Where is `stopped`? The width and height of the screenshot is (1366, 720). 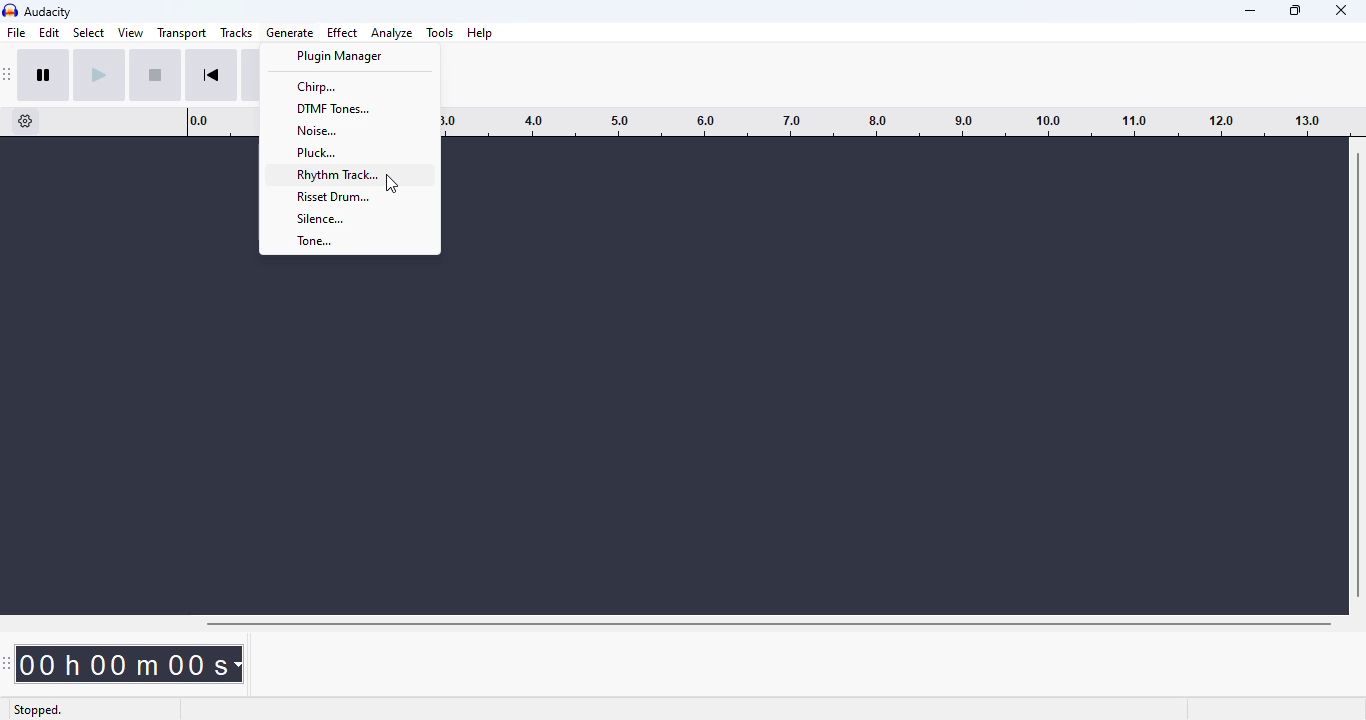
stopped is located at coordinates (38, 710).